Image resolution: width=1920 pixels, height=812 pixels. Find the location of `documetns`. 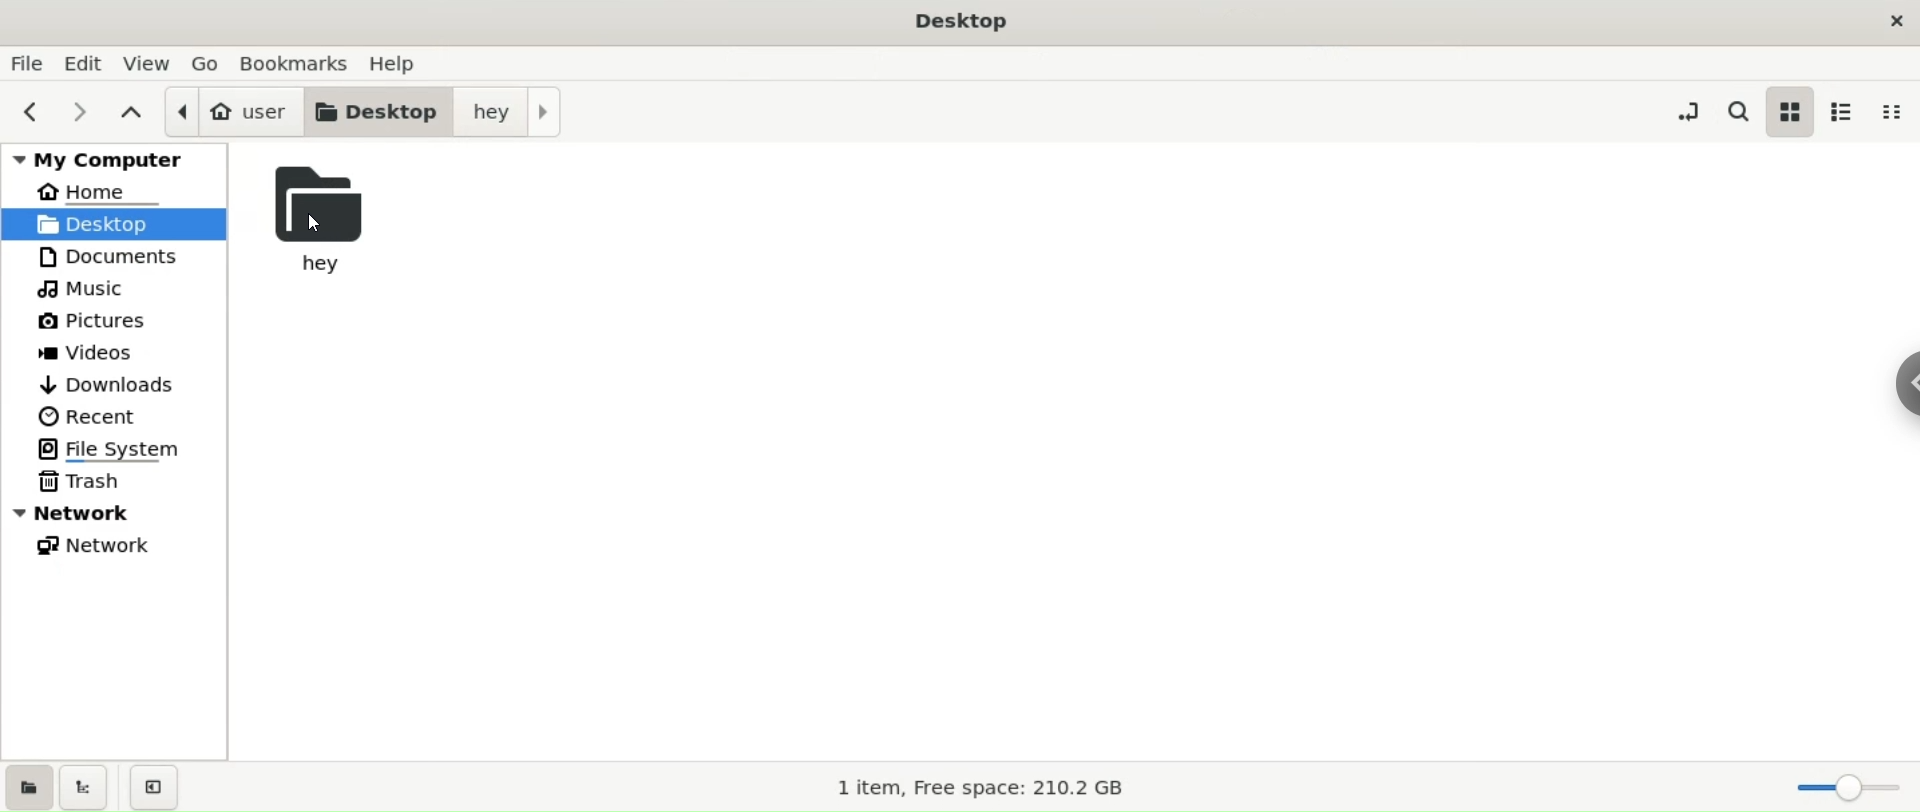

documetns is located at coordinates (114, 259).